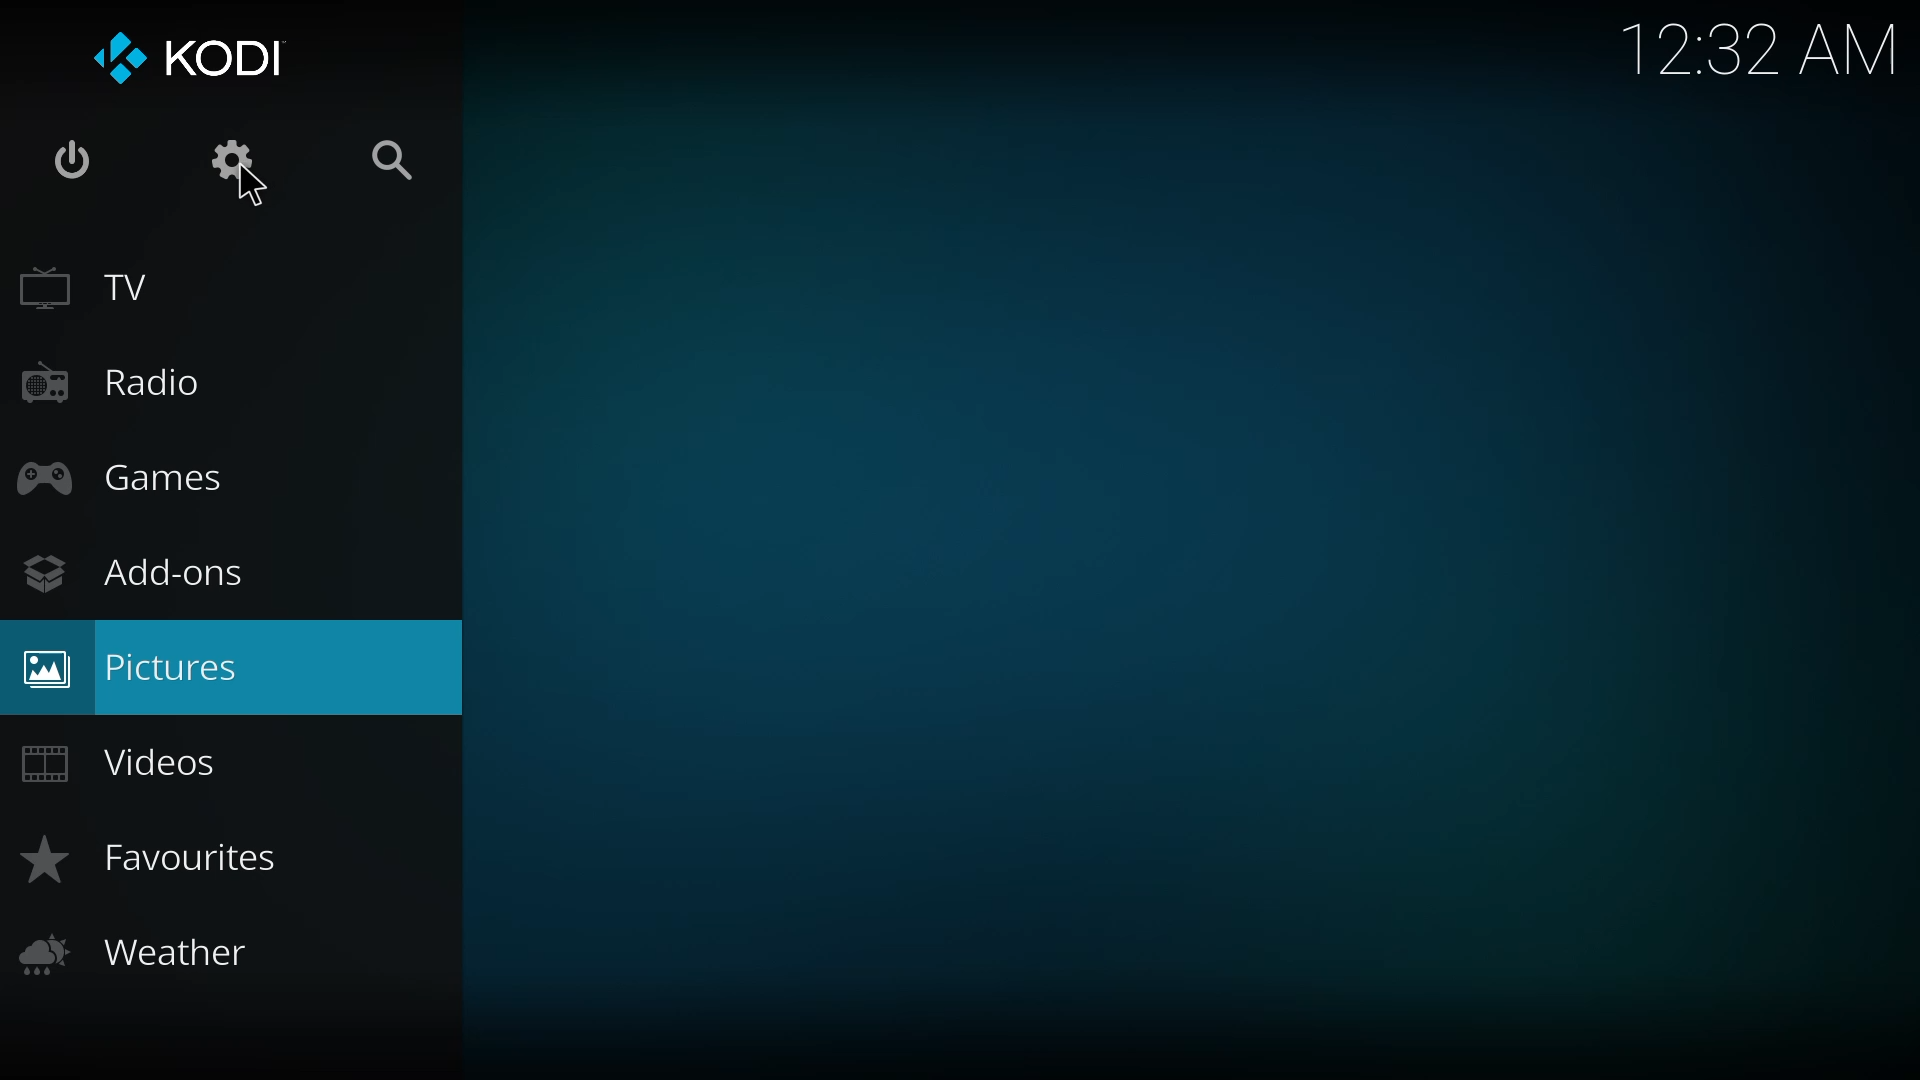 The image size is (1920, 1080). Describe the element at coordinates (146, 950) in the screenshot. I see `weather` at that location.